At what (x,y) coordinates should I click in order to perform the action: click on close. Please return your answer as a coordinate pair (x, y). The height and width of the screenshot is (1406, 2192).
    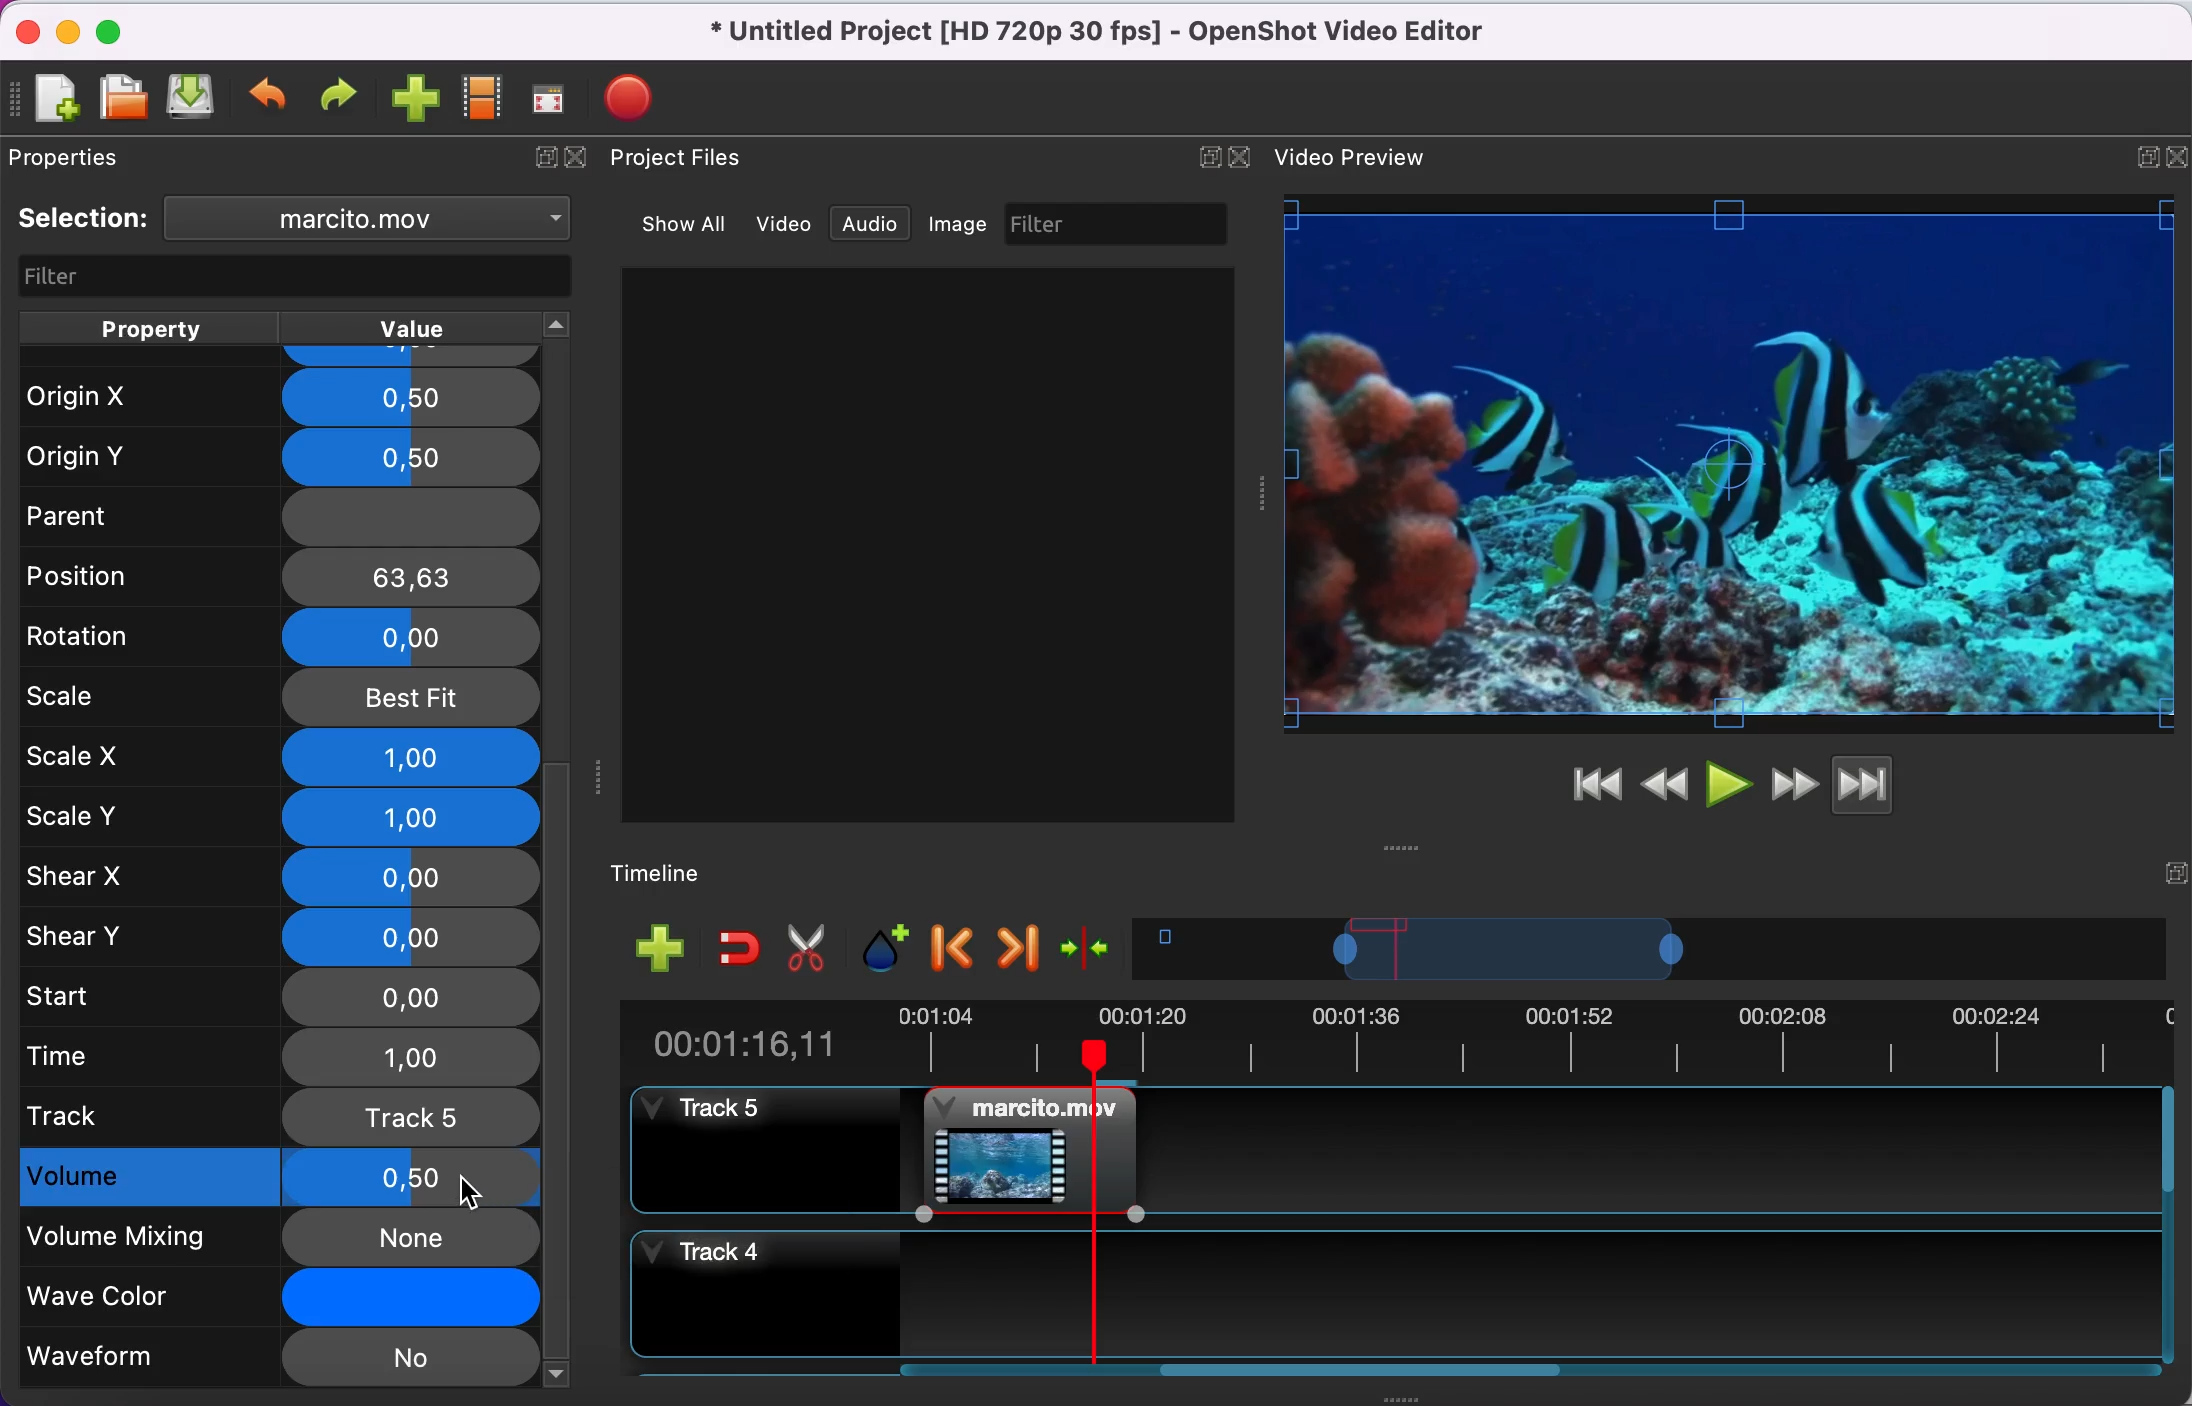
    Looking at the image, I should click on (1245, 155).